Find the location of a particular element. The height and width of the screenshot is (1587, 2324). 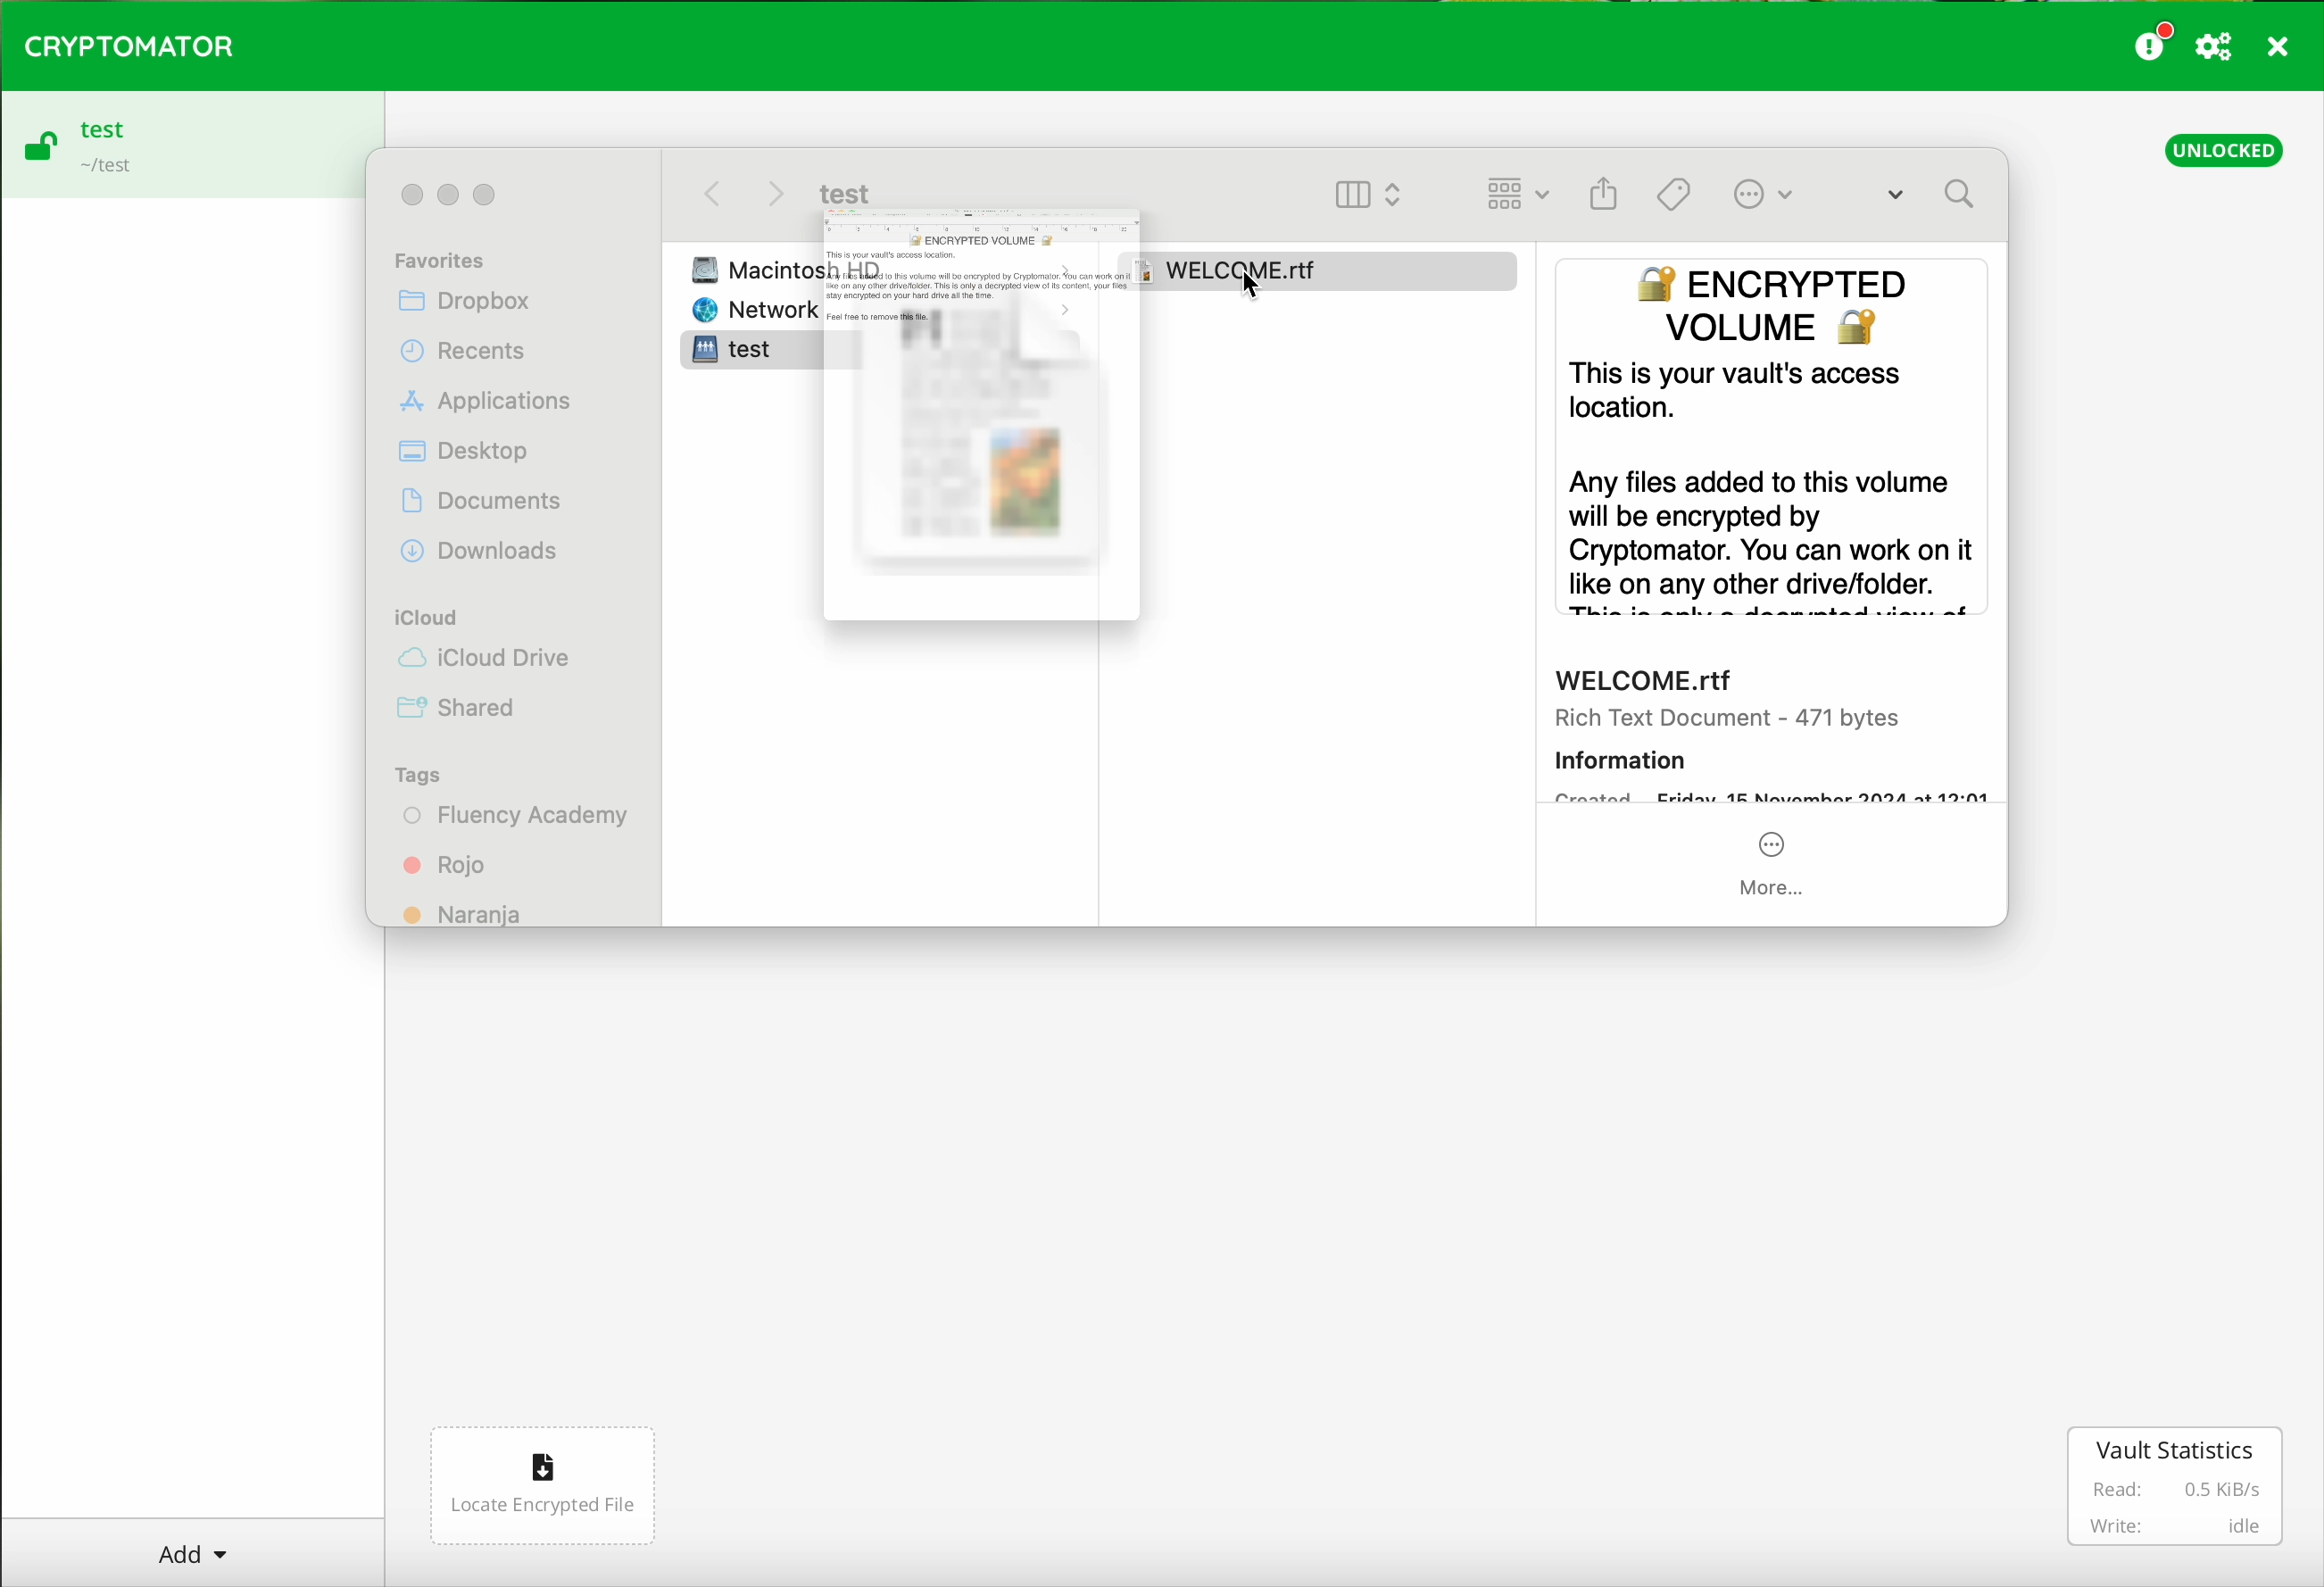

Favorites is located at coordinates (440, 257).